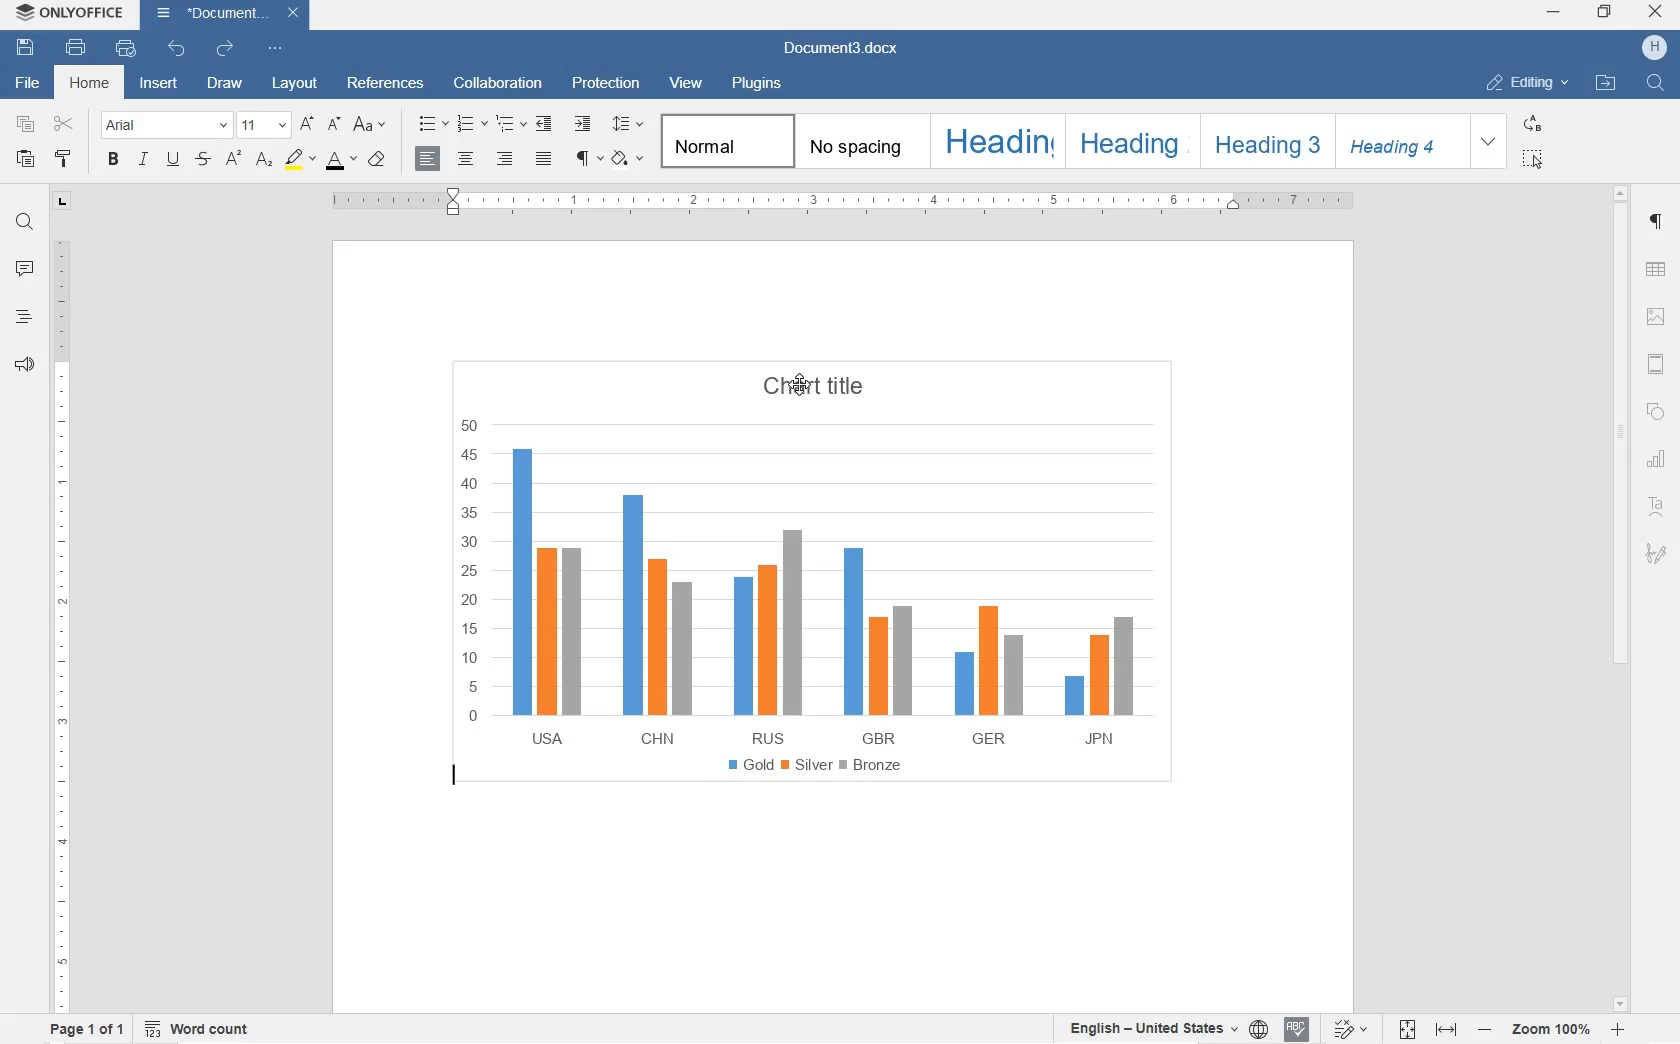 This screenshot has height=1044, width=1680. What do you see at coordinates (1426, 1028) in the screenshot?
I see `FIT TO PAGE OR WIDTH` at bounding box center [1426, 1028].